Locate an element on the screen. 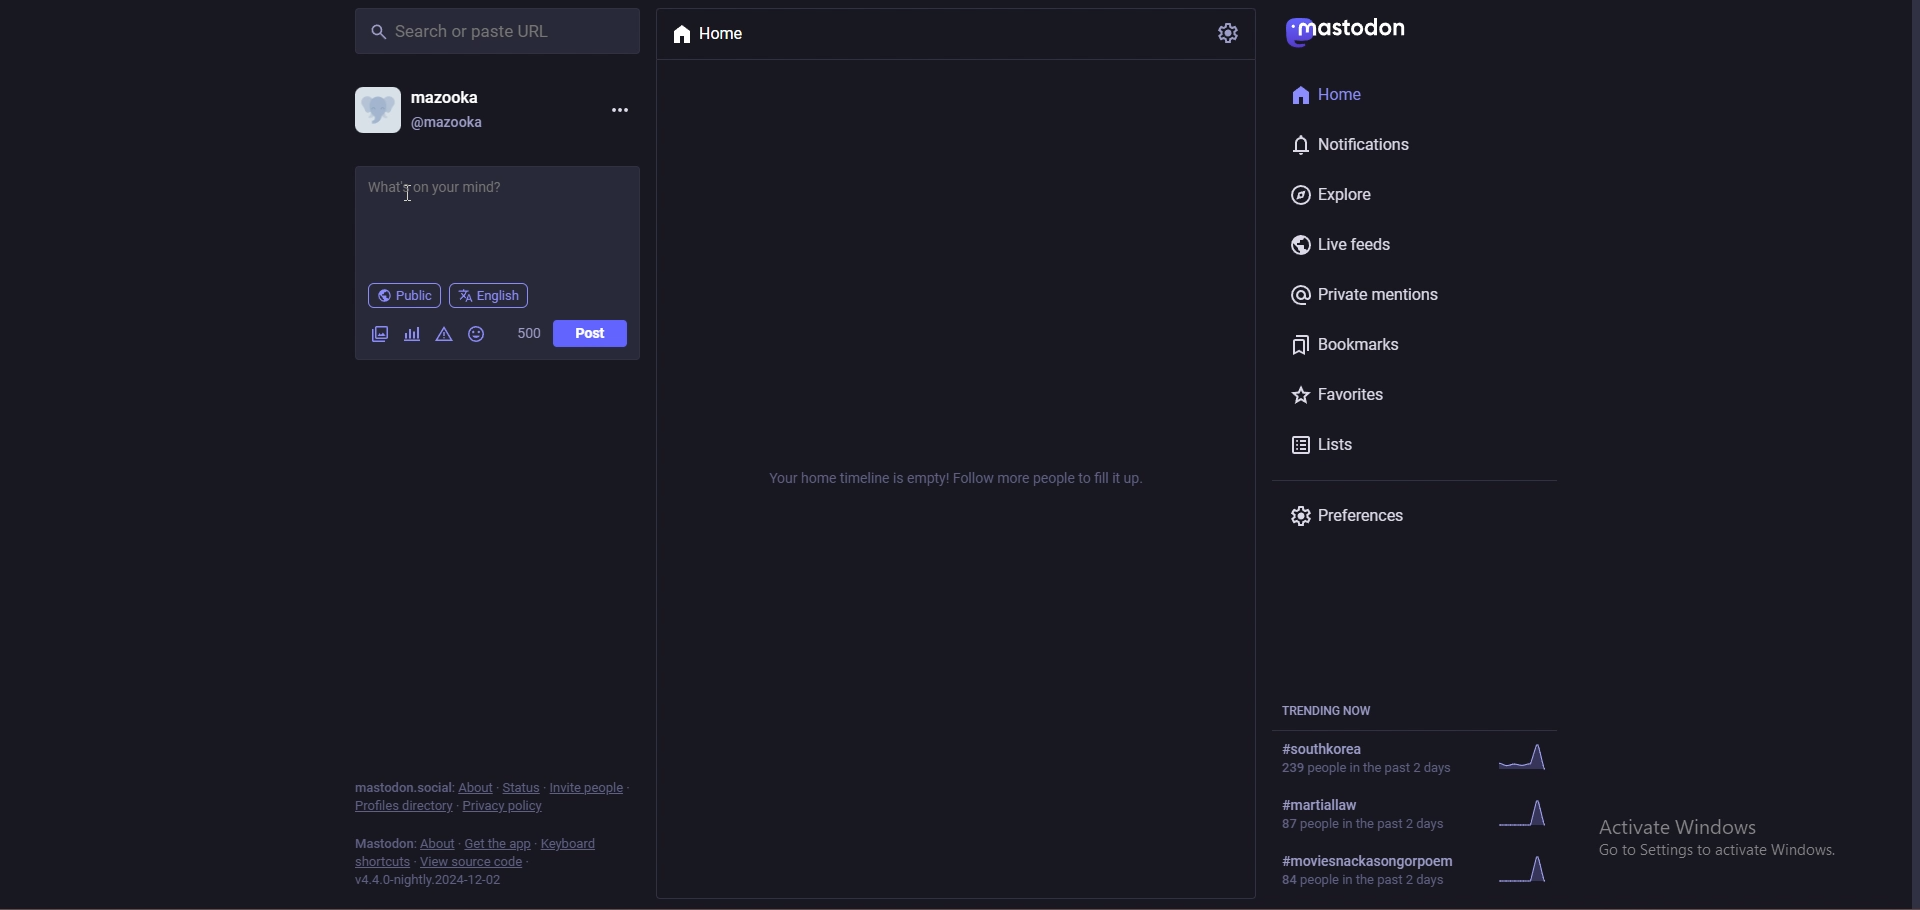 The image size is (1920, 910). mastodon is located at coordinates (384, 844).